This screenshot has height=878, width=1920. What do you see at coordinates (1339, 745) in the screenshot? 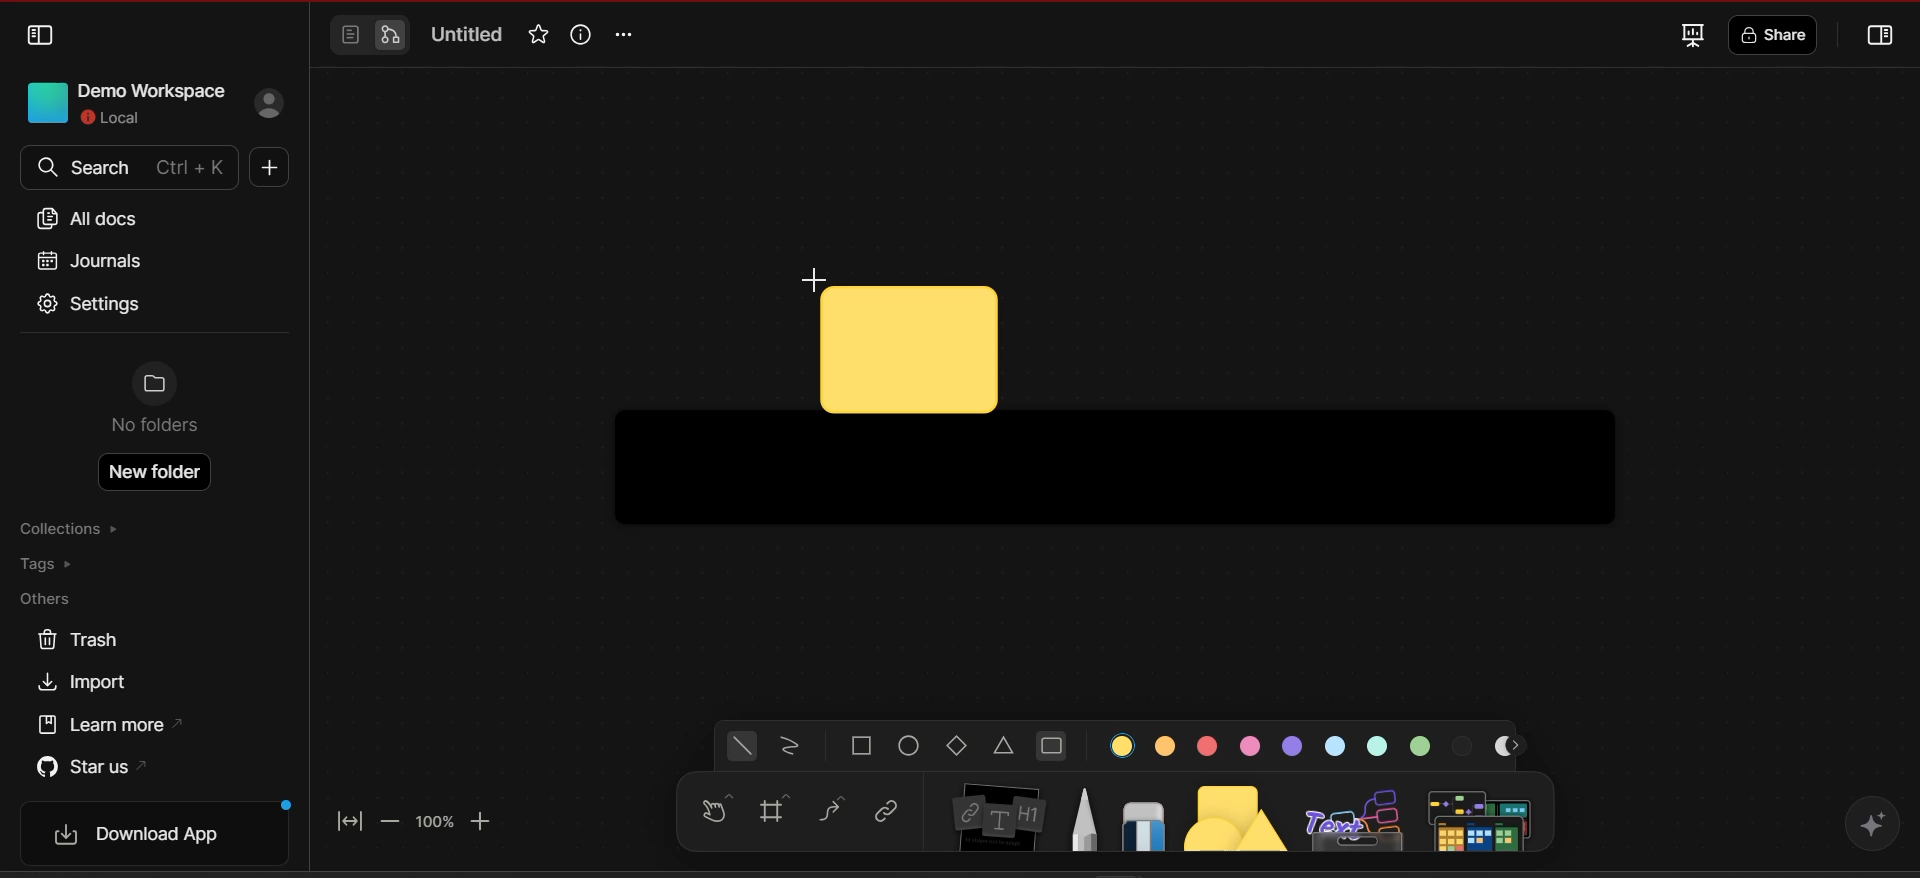
I see `color 6` at bounding box center [1339, 745].